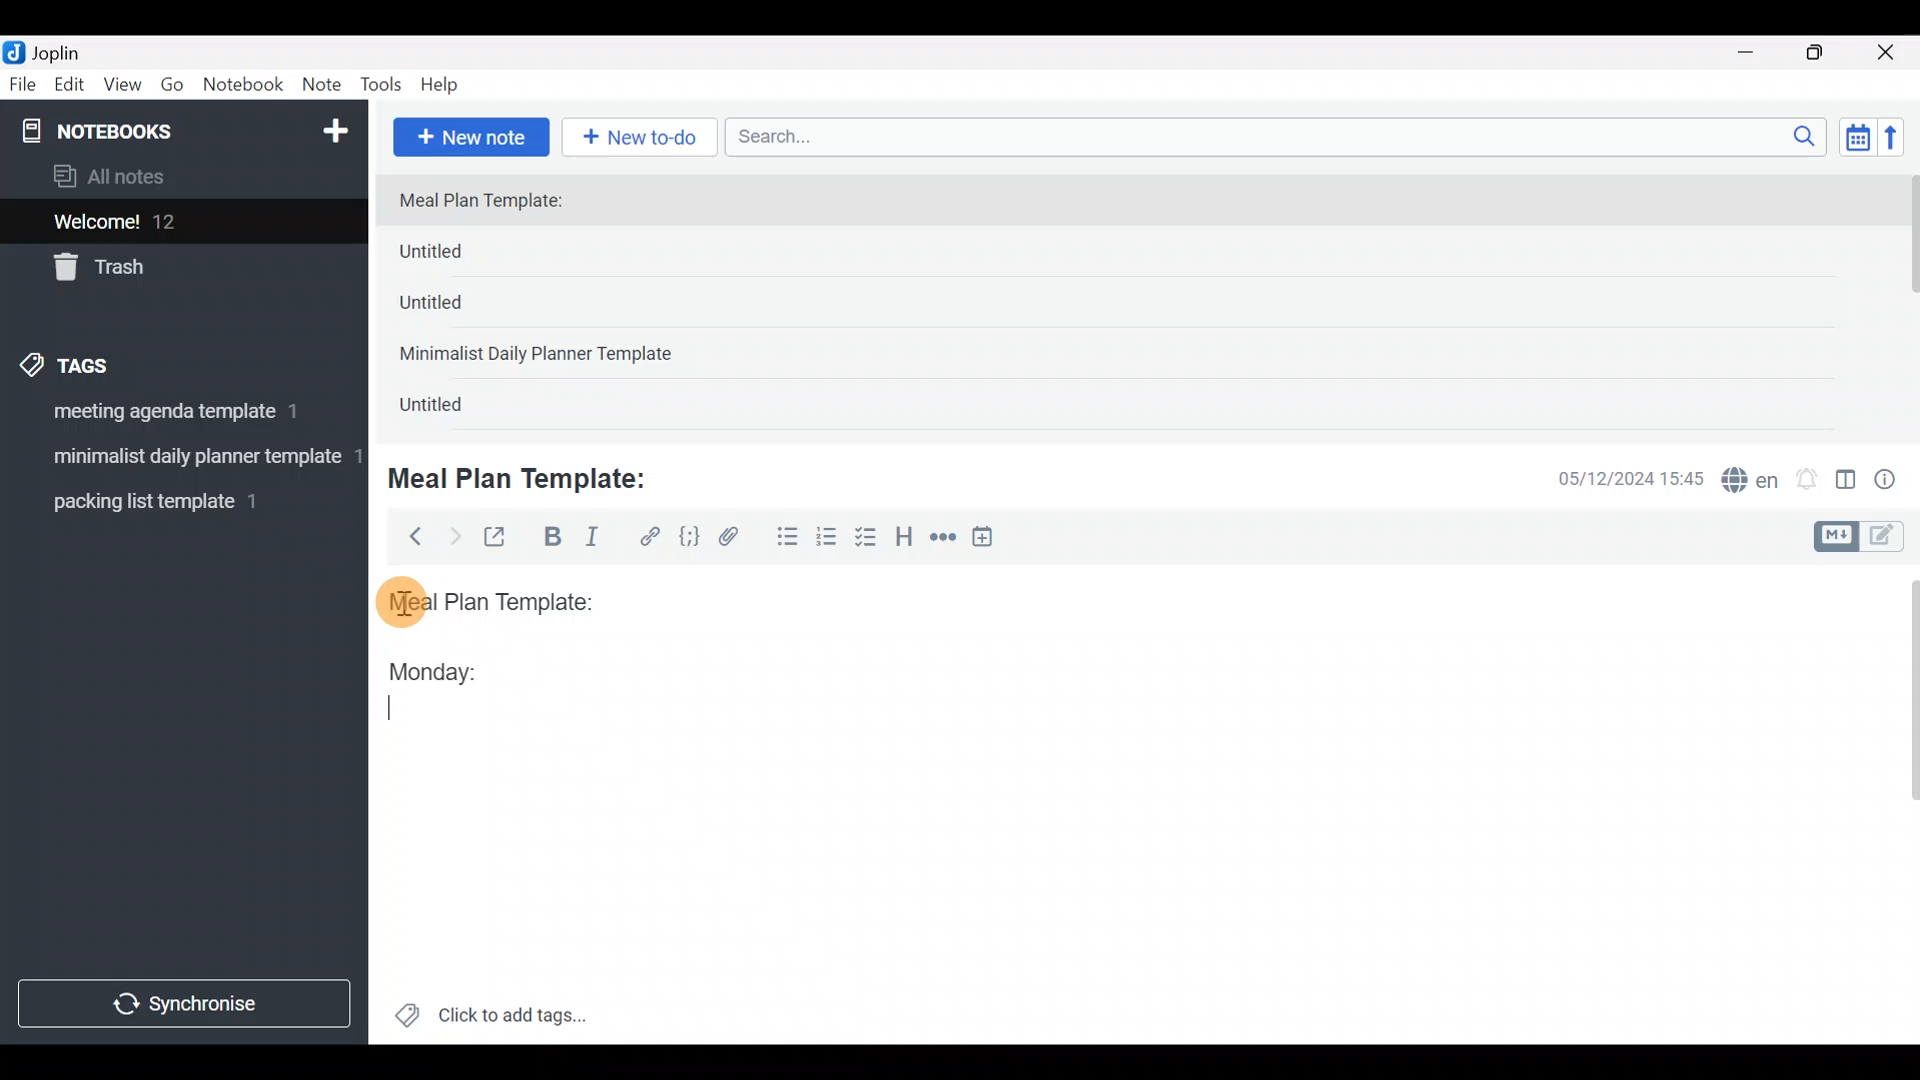 The height and width of the screenshot is (1080, 1920). What do you see at coordinates (687, 536) in the screenshot?
I see `Code` at bounding box center [687, 536].